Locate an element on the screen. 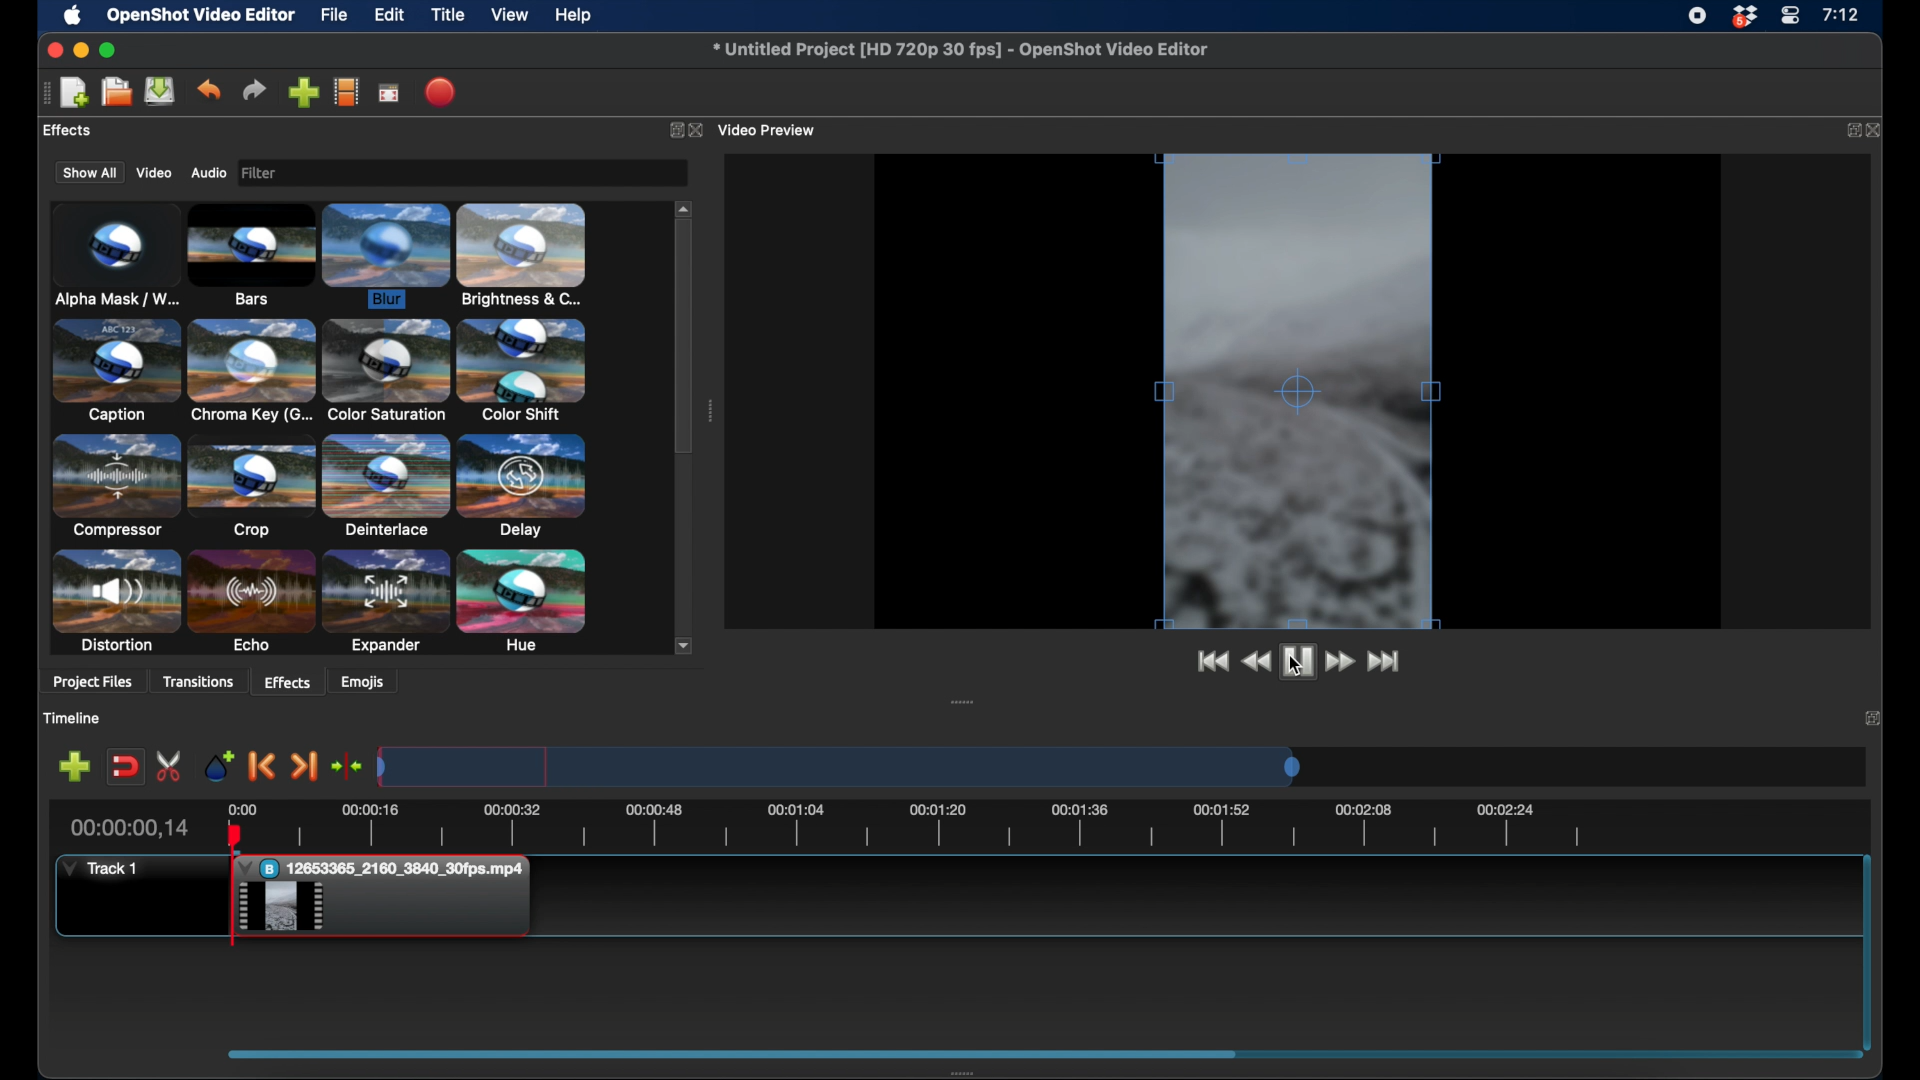 Image resolution: width=1920 pixels, height=1080 pixels. distortion is located at coordinates (114, 601).